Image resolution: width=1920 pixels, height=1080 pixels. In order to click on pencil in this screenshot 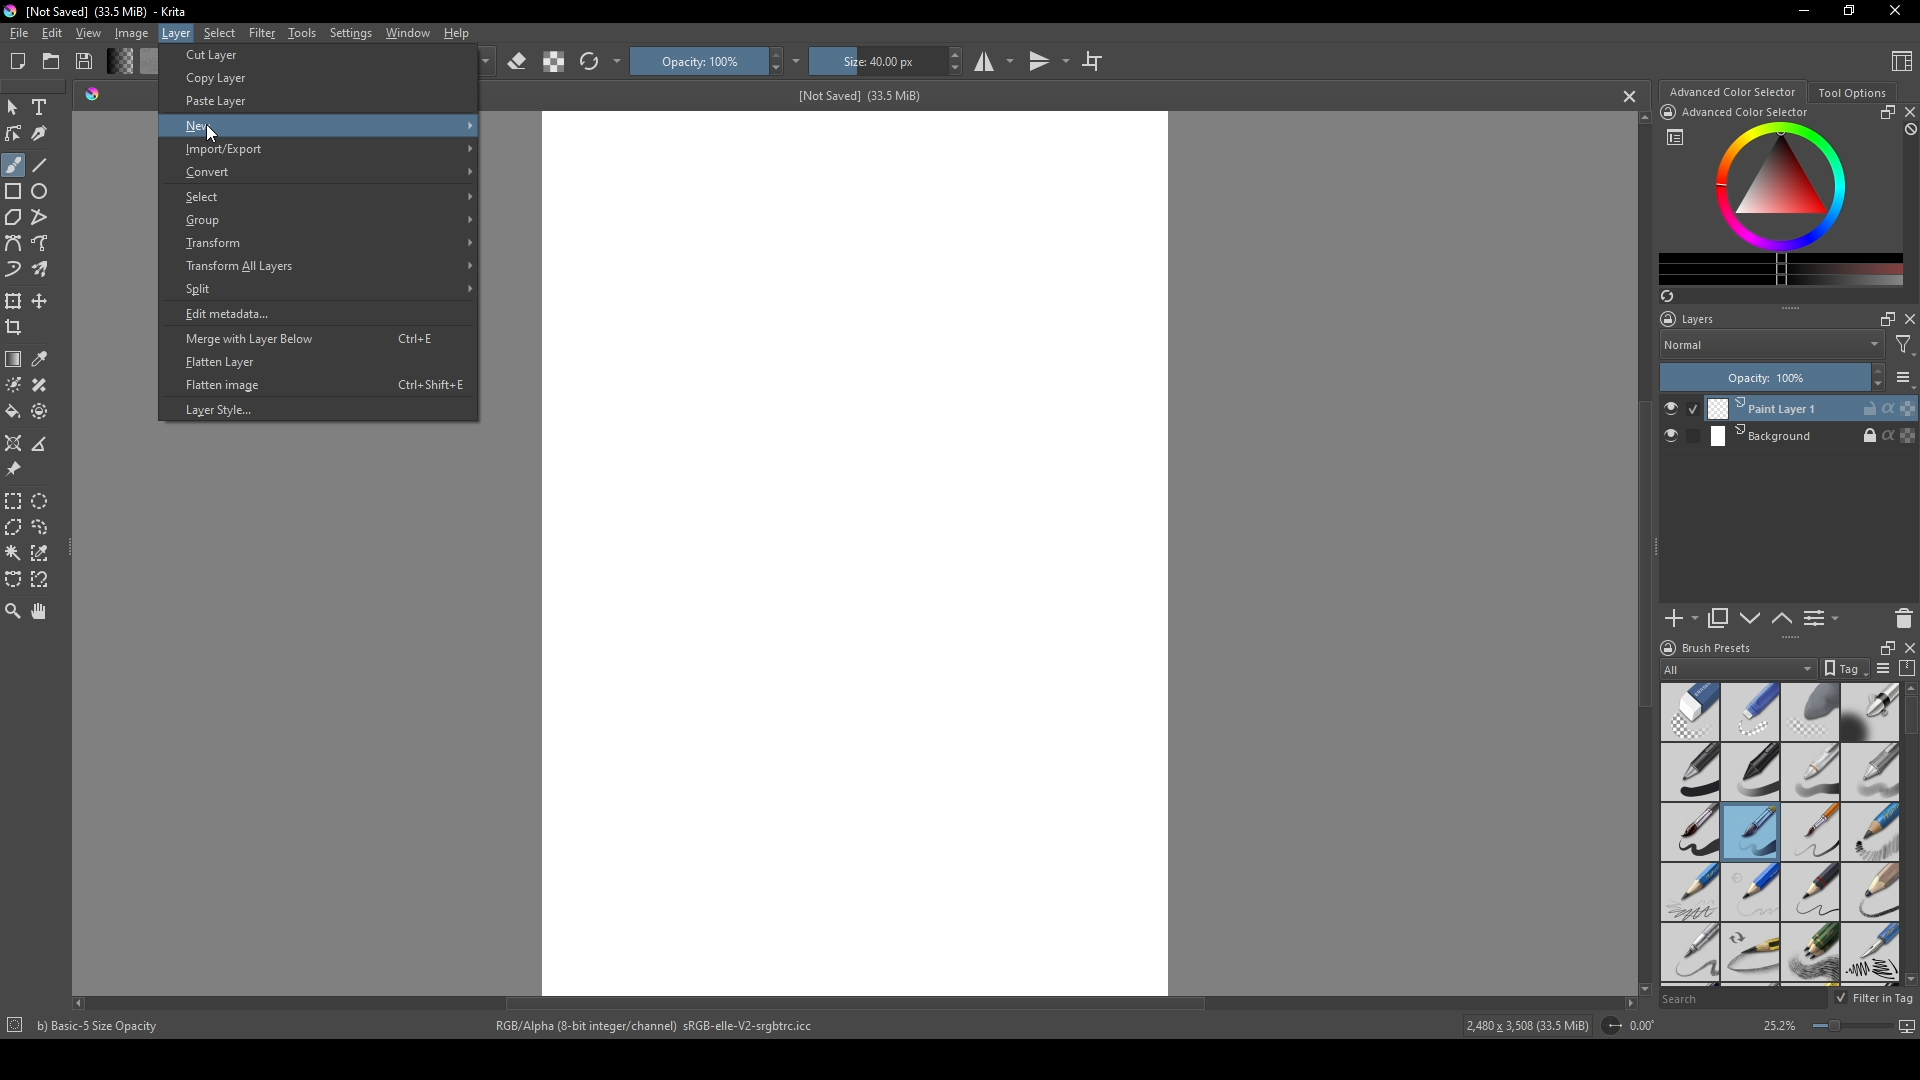, I will do `click(1810, 892)`.